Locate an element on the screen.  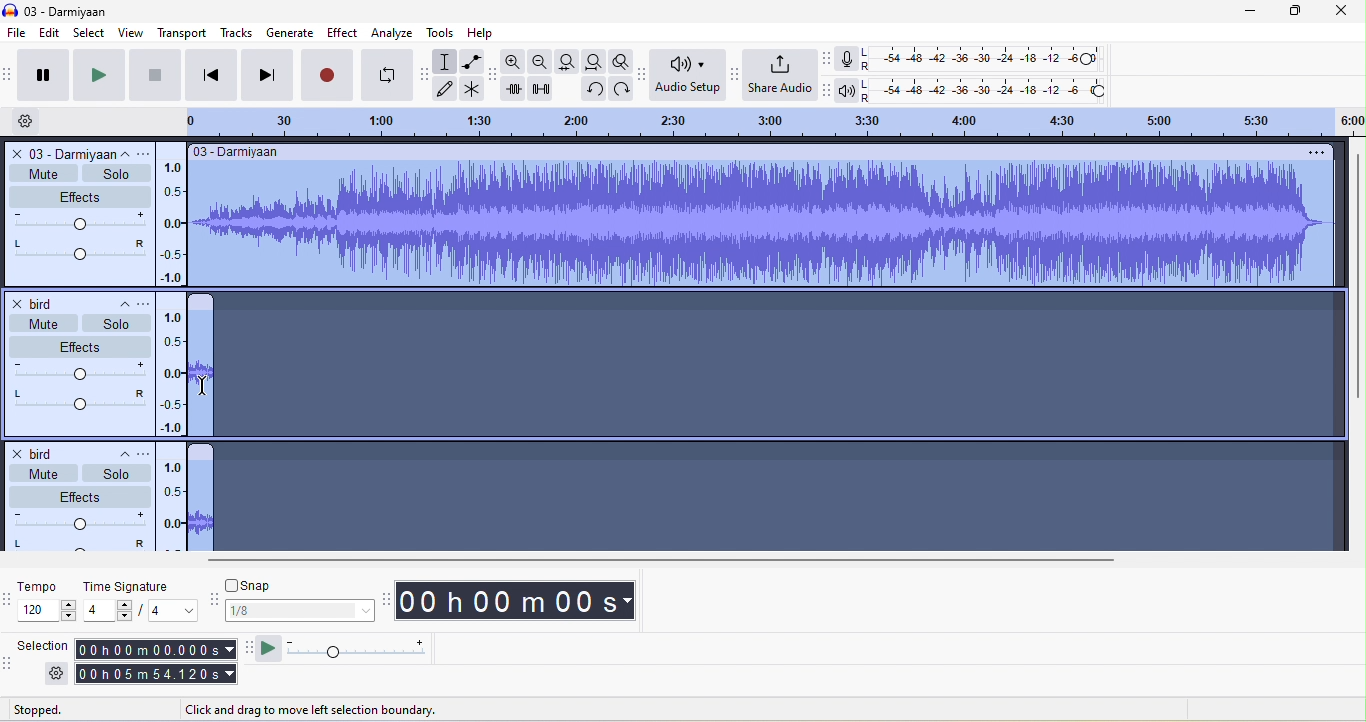
click and drag to define a looping region is located at coordinates (759, 121).